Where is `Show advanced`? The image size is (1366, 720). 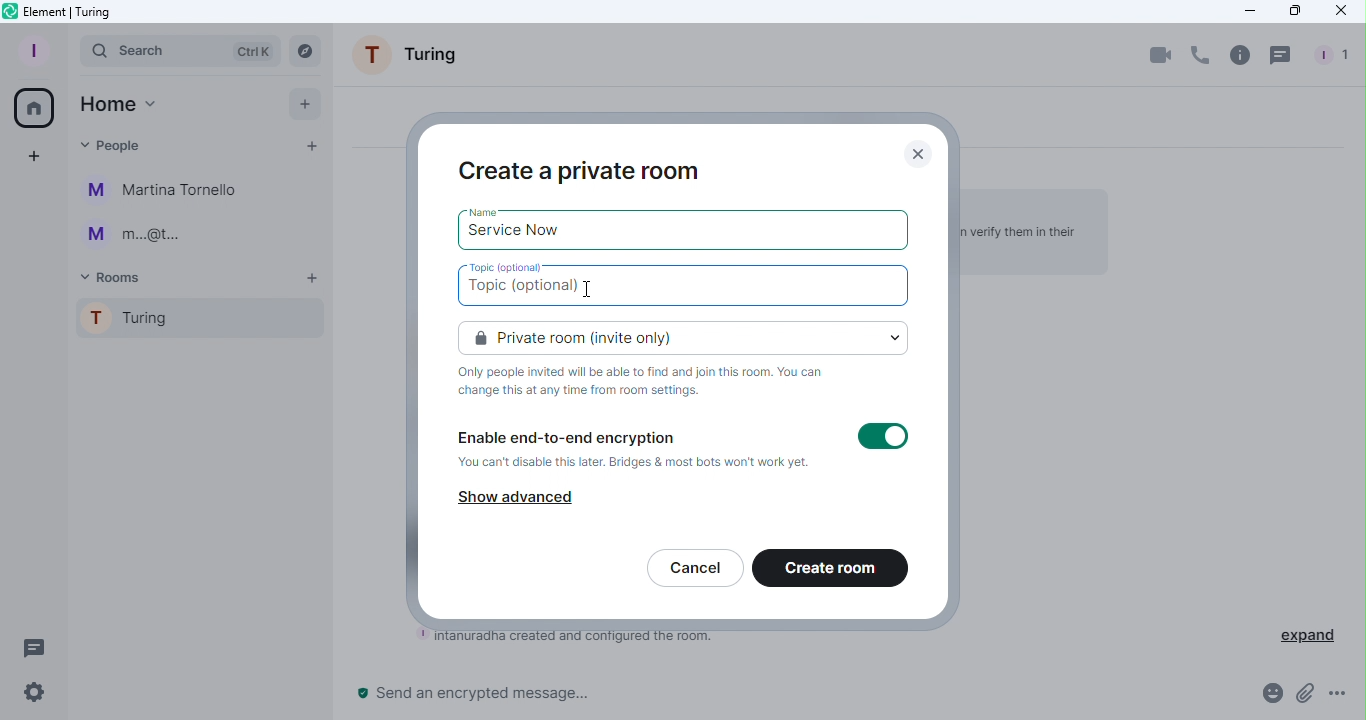
Show advanced is located at coordinates (518, 496).